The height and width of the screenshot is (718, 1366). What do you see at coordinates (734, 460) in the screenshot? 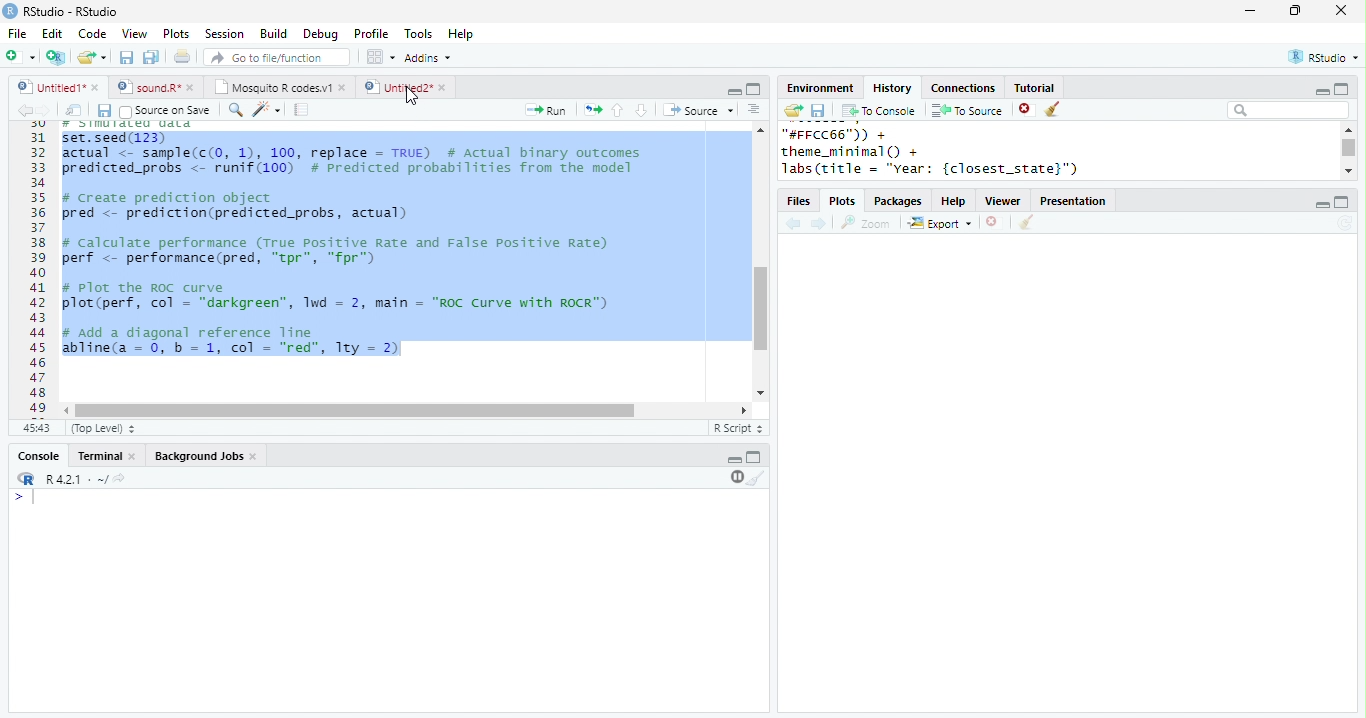
I see `minimize` at bounding box center [734, 460].